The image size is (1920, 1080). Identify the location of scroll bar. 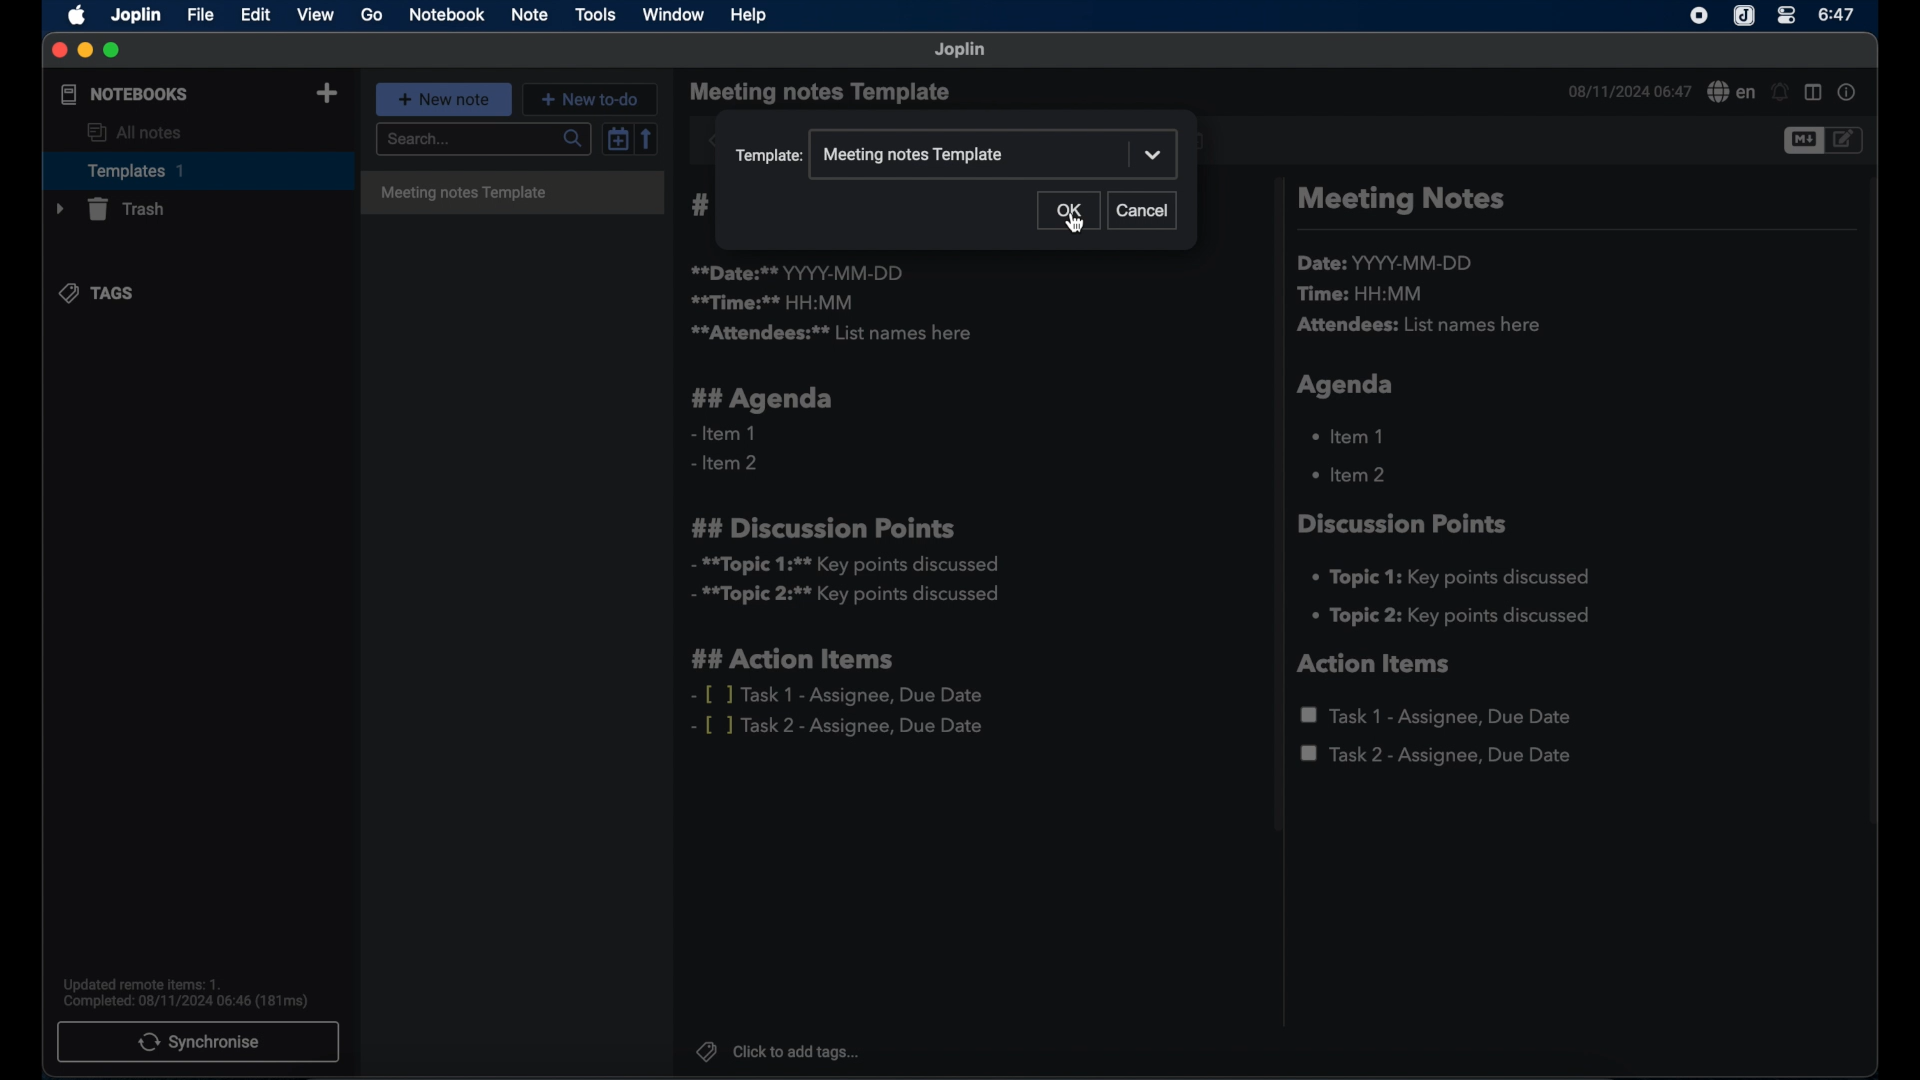
(1874, 514).